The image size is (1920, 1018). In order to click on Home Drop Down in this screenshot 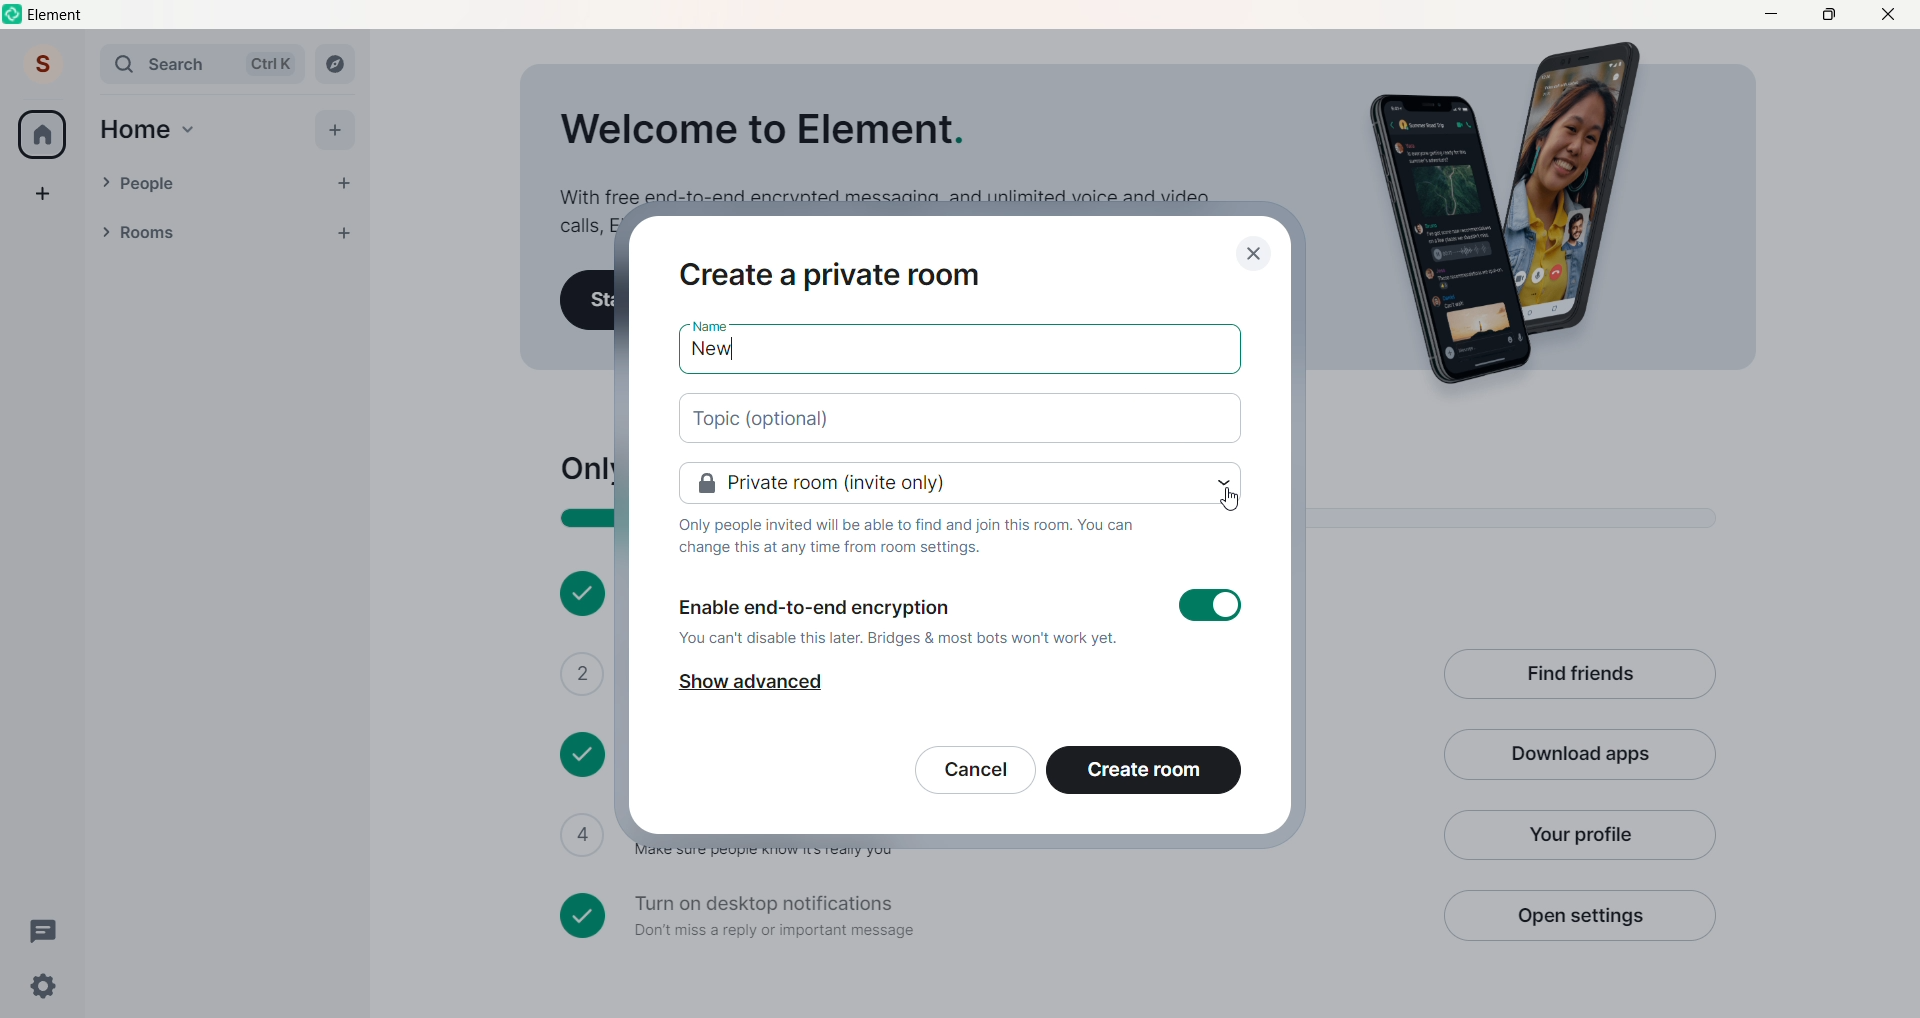, I will do `click(189, 130)`.